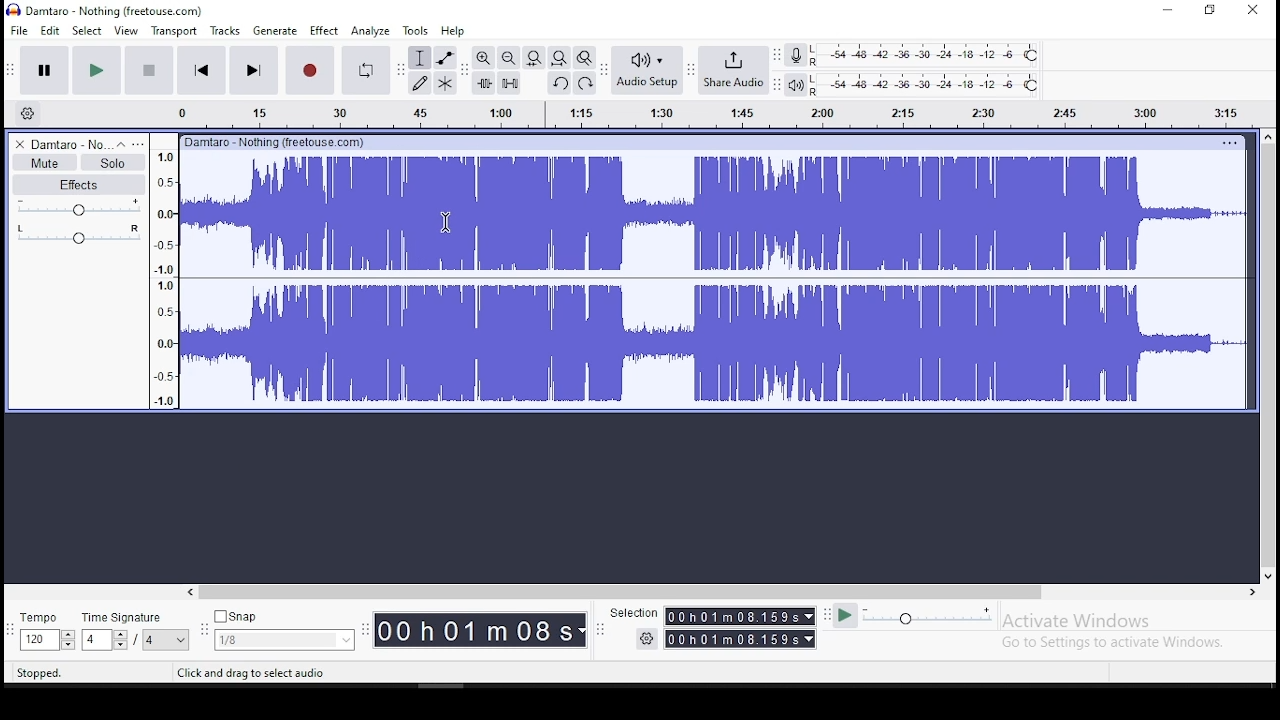  What do you see at coordinates (270, 640) in the screenshot?
I see `1/8` at bounding box center [270, 640].